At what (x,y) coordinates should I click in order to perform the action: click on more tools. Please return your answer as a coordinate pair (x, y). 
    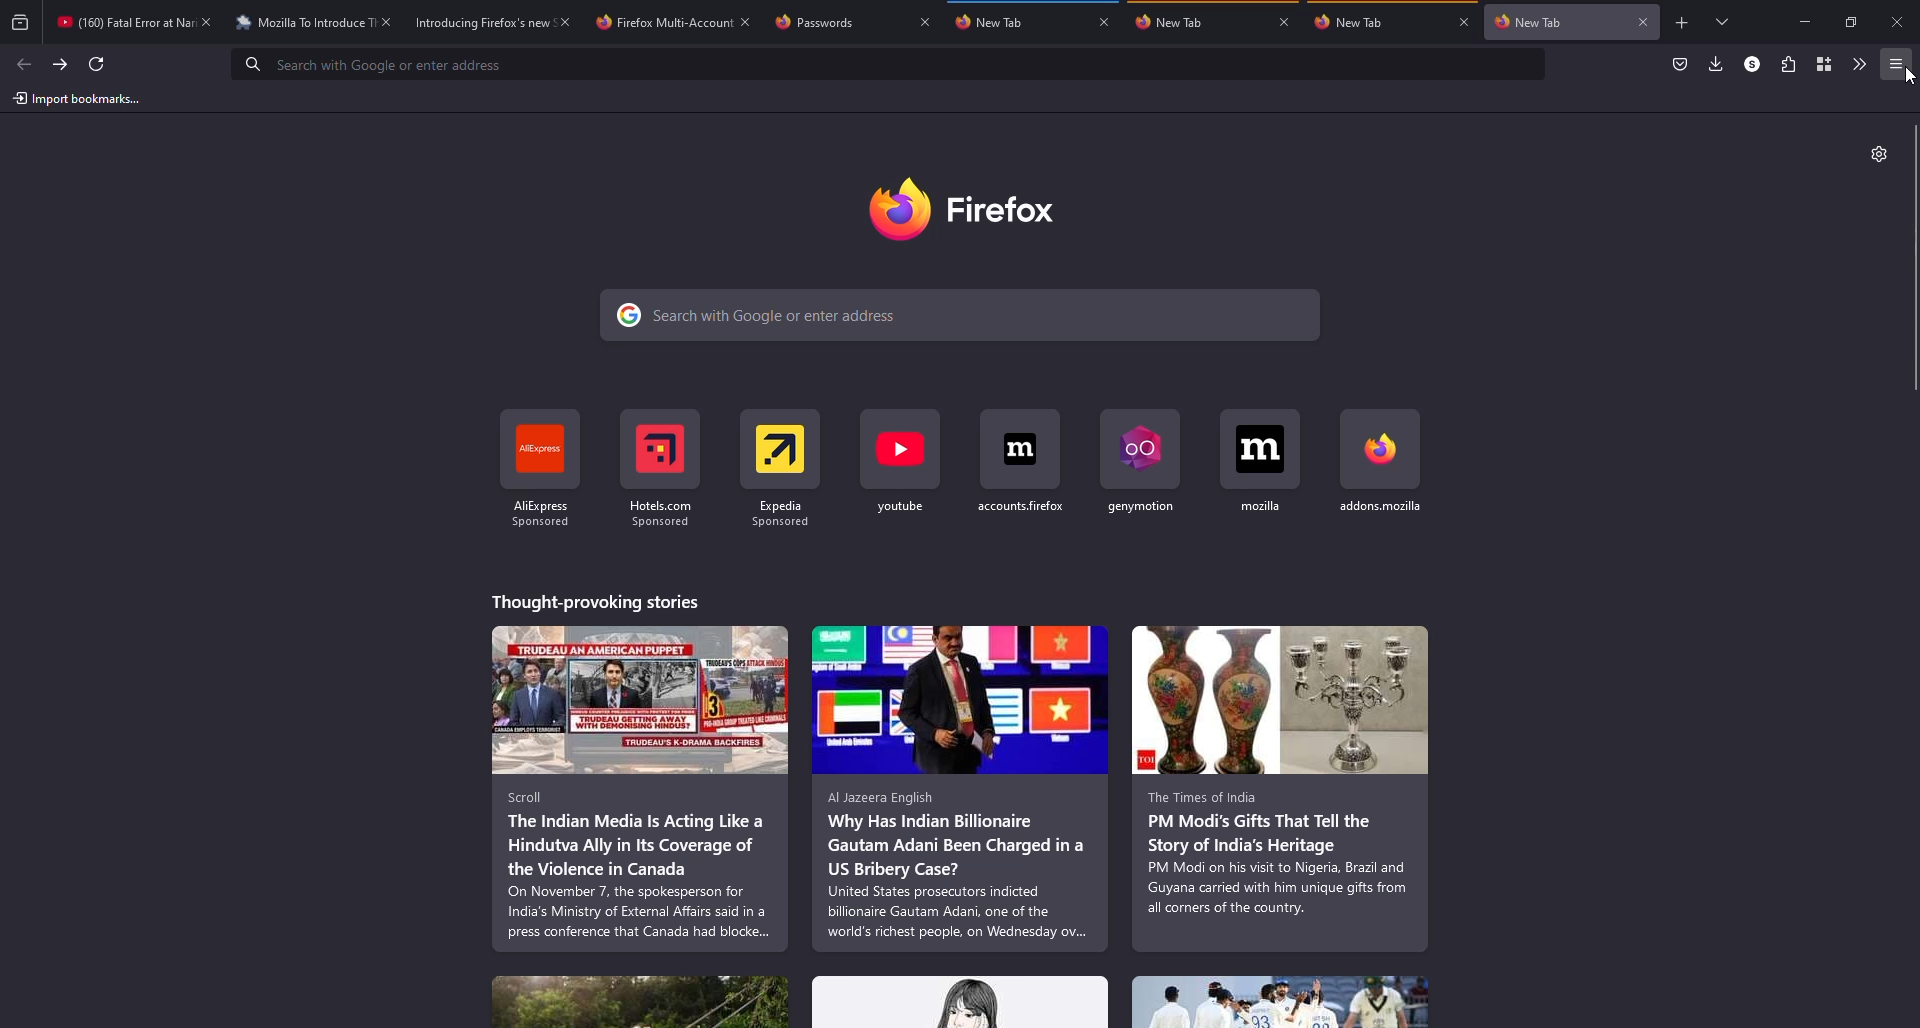
    Looking at the image, I should click on (1859, 64).